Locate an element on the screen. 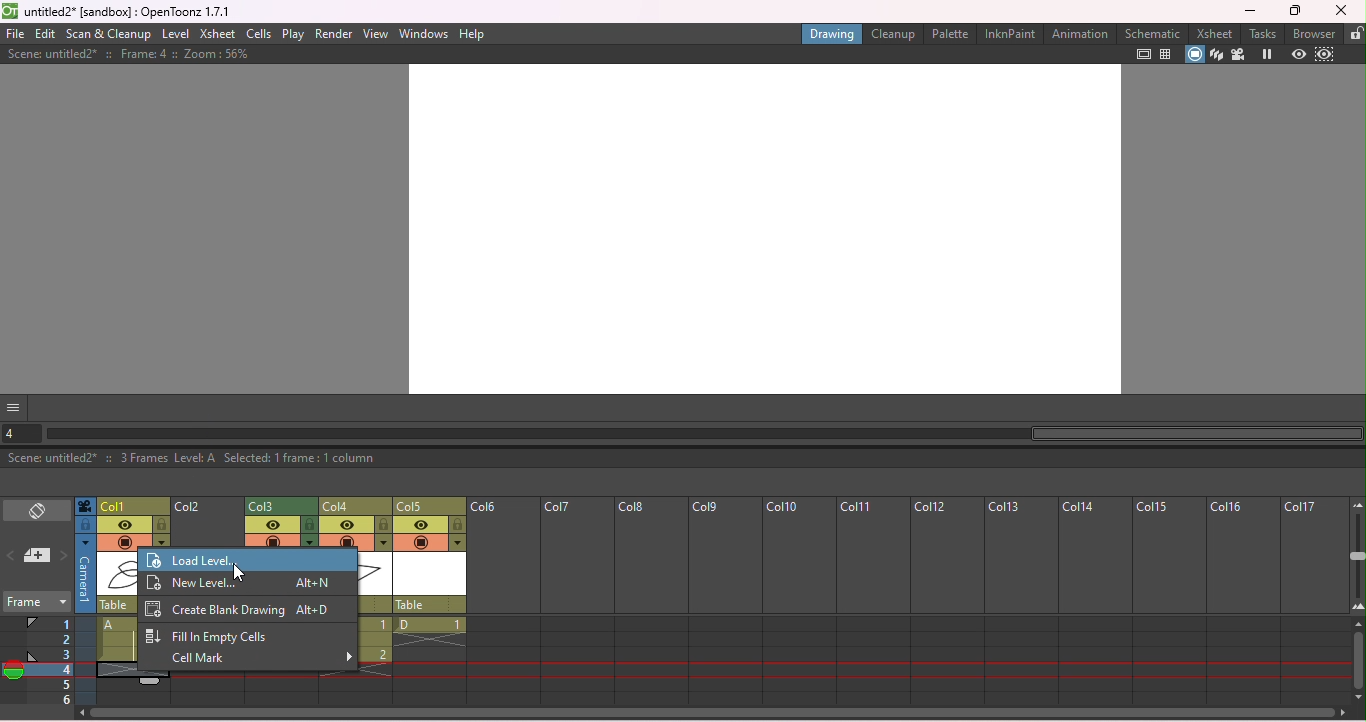 Image resolution: width=1366 pixels, height=722 pixels. Load level is located at coordinates (226, 562).